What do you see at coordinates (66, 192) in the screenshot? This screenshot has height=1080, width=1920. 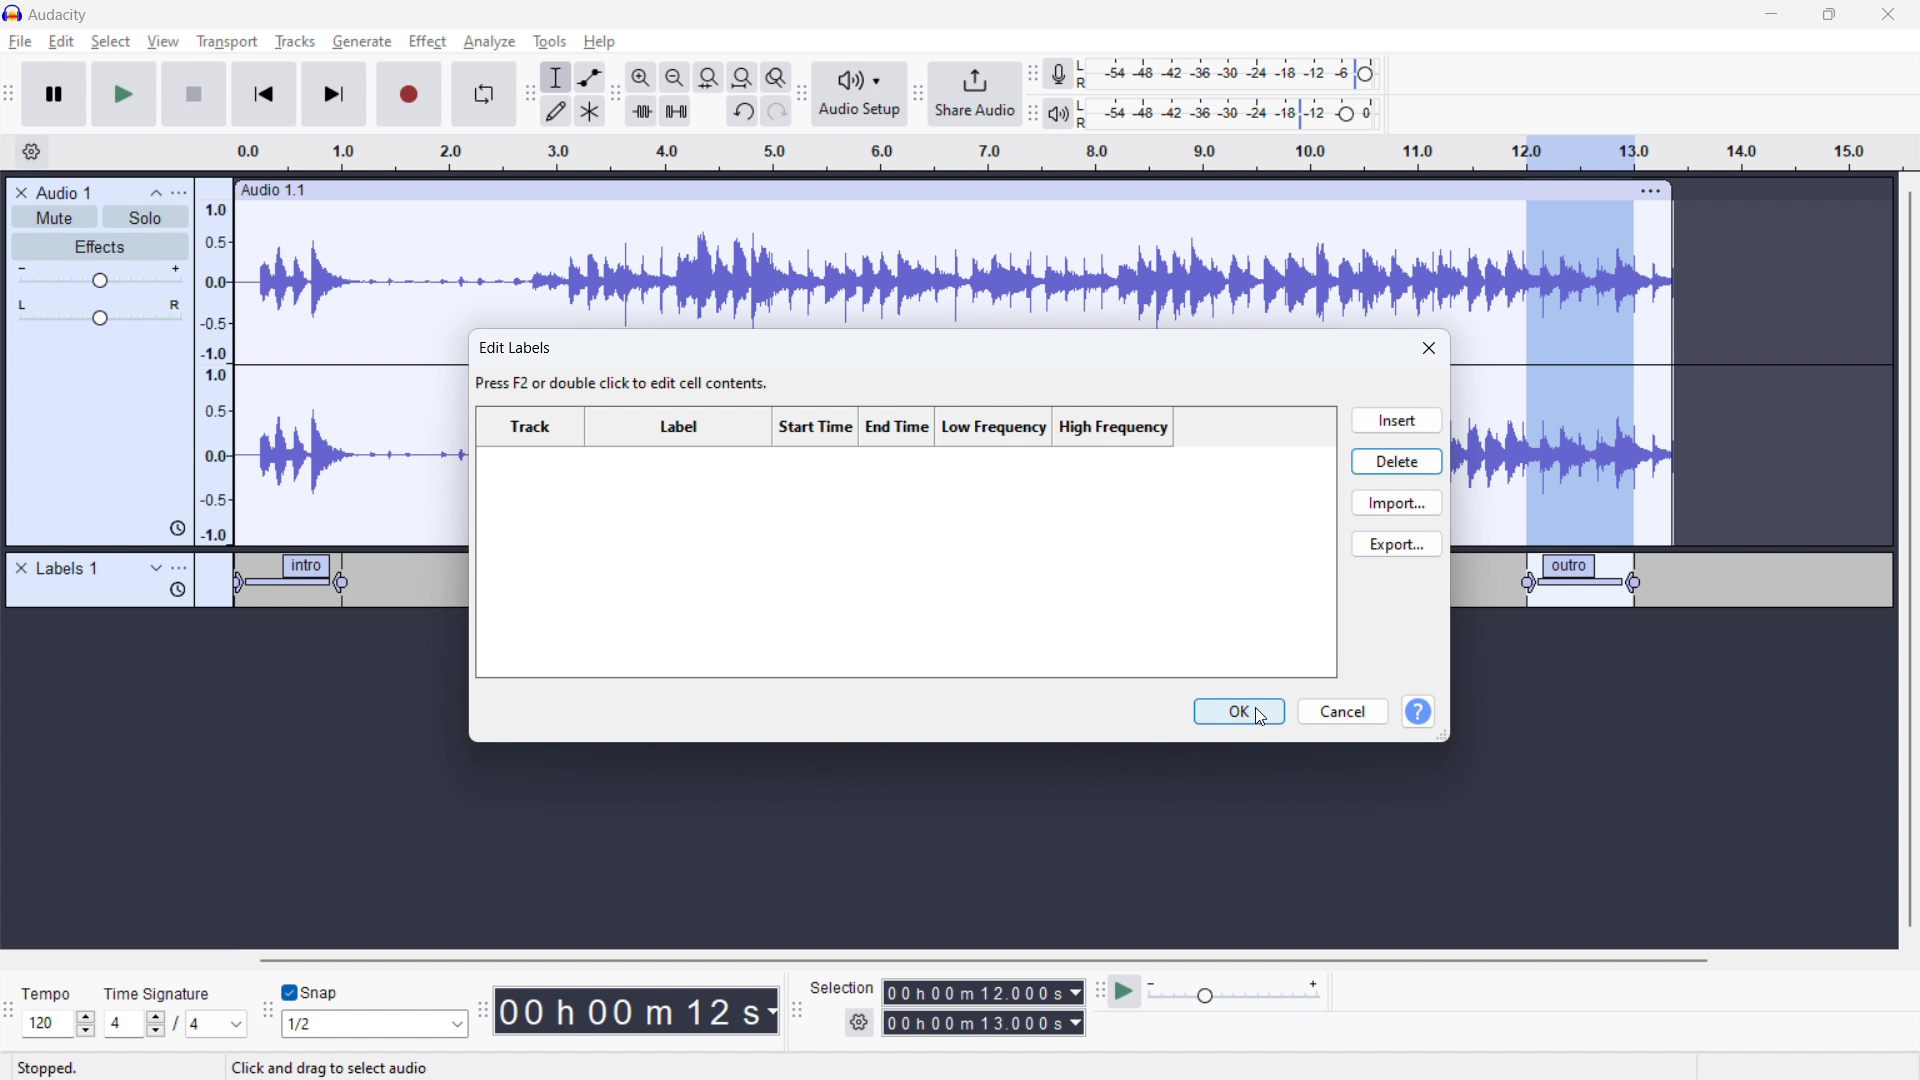 I see `track title` at bounding box center [66, 192].